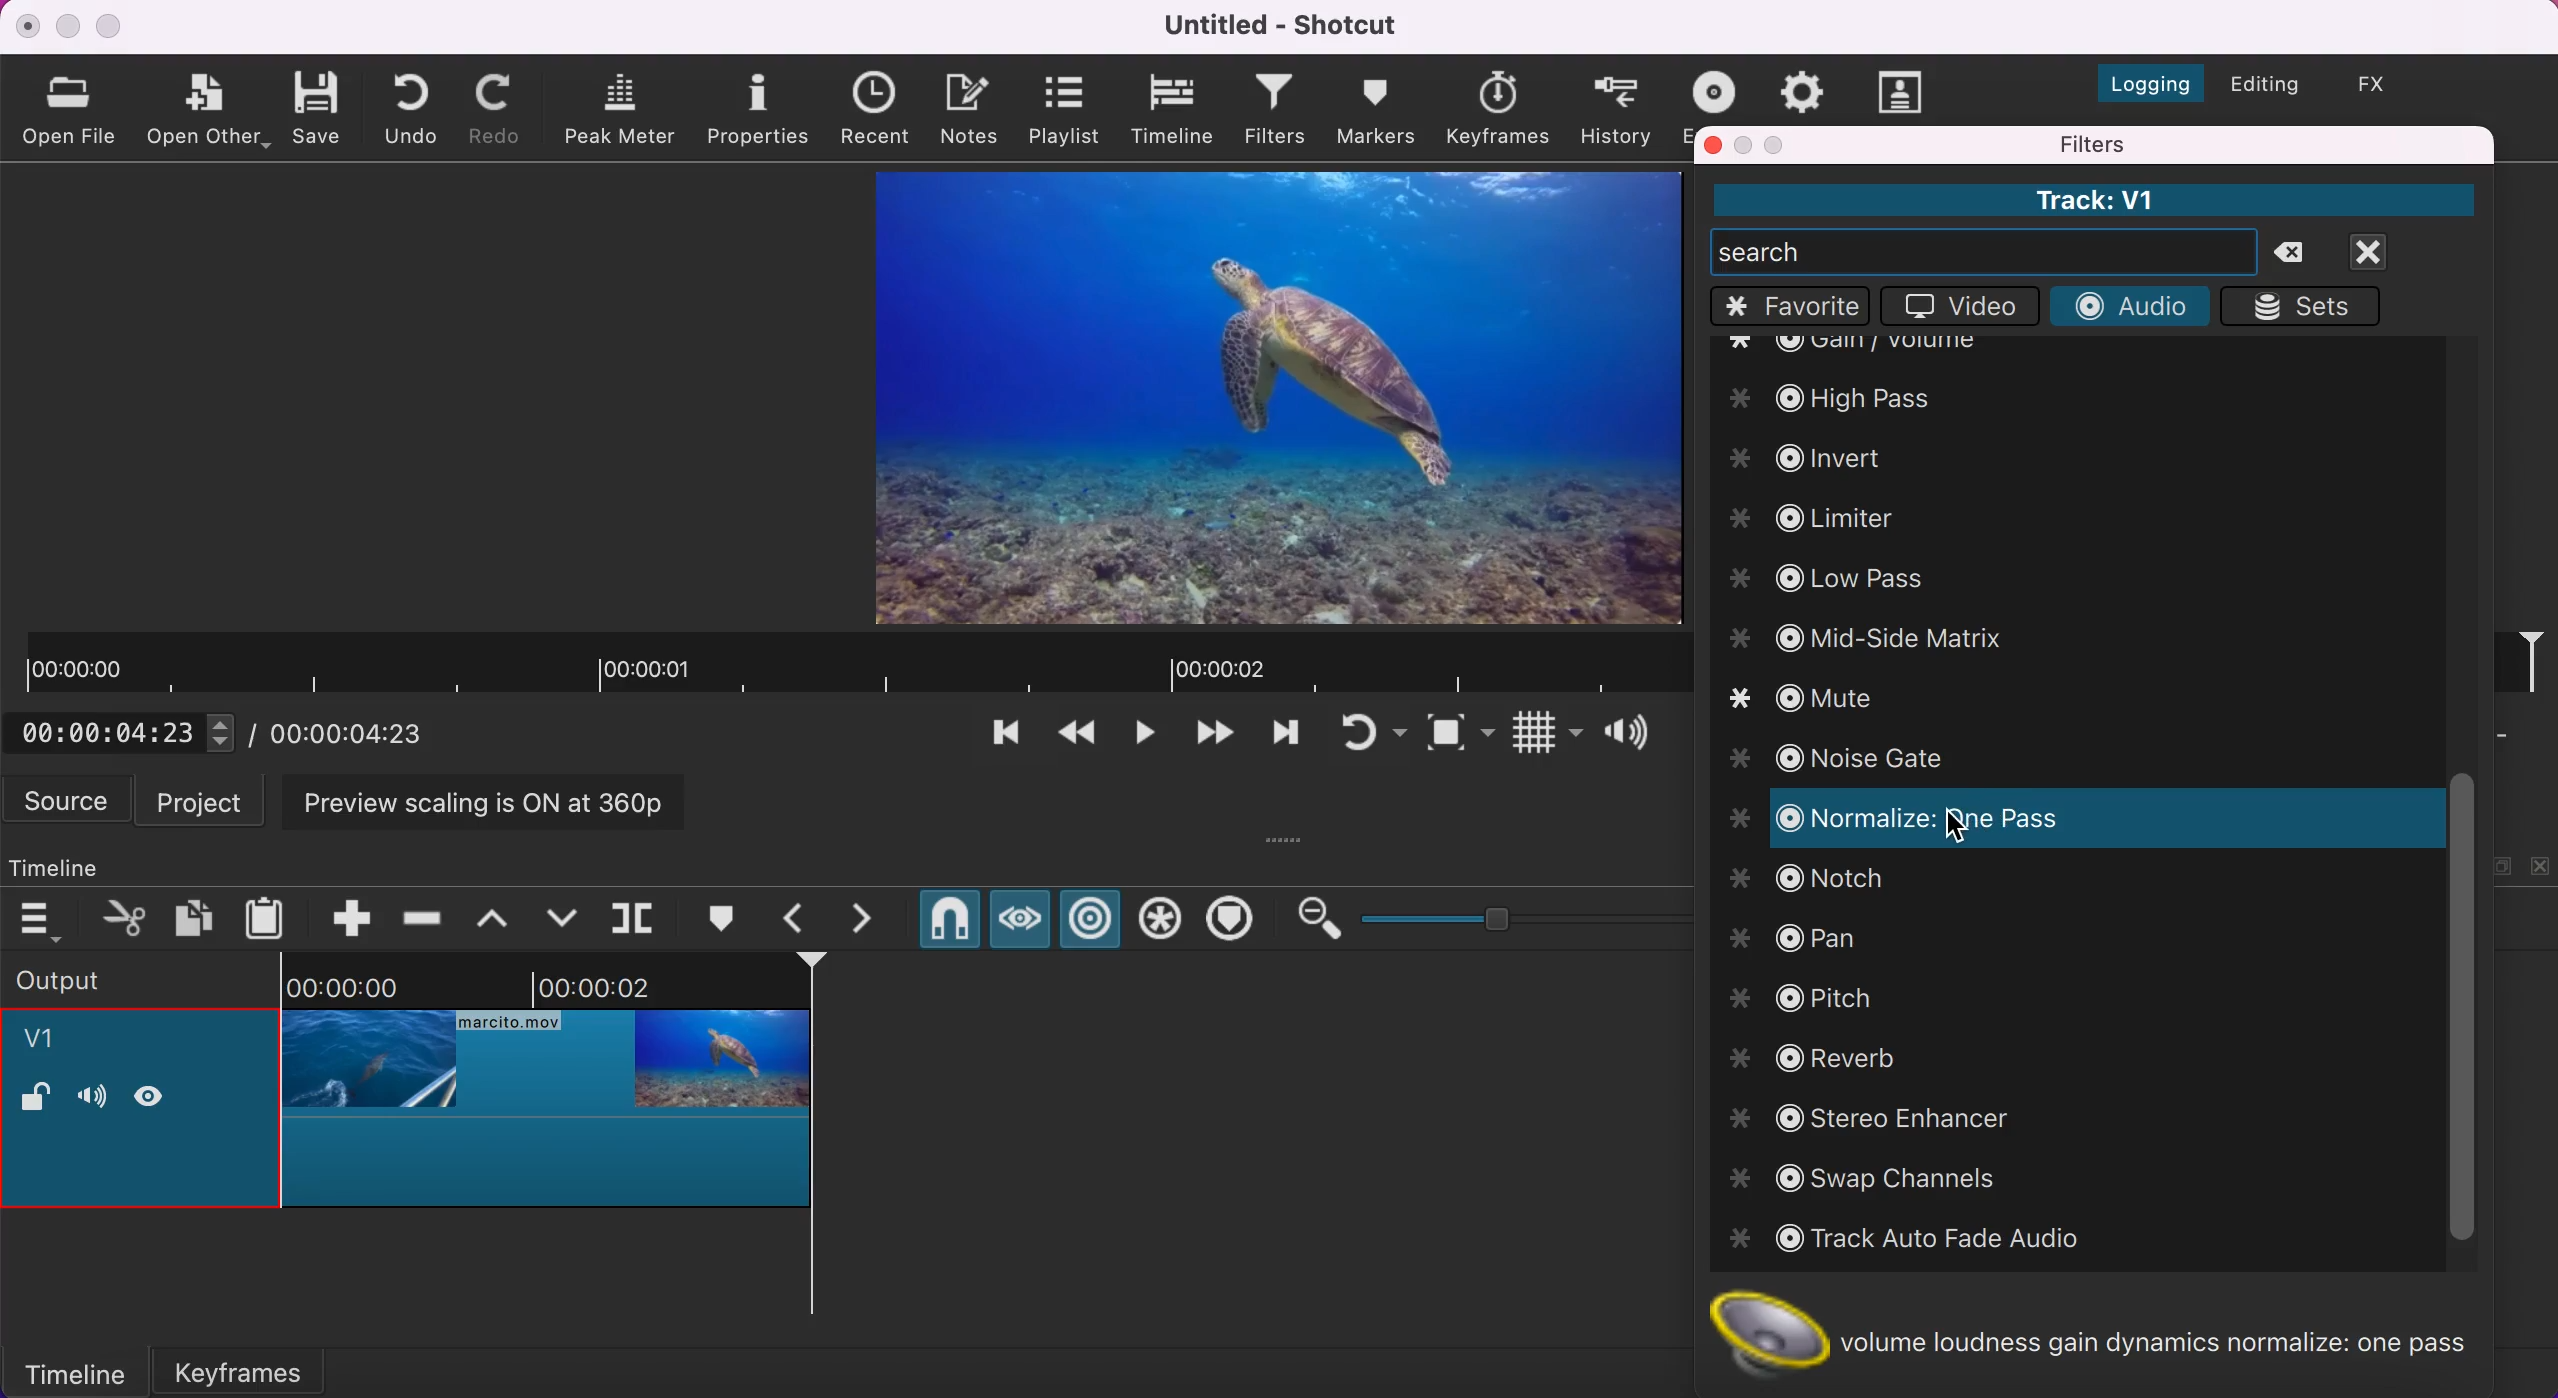  I want to click on timeline, so click(1175, 110).